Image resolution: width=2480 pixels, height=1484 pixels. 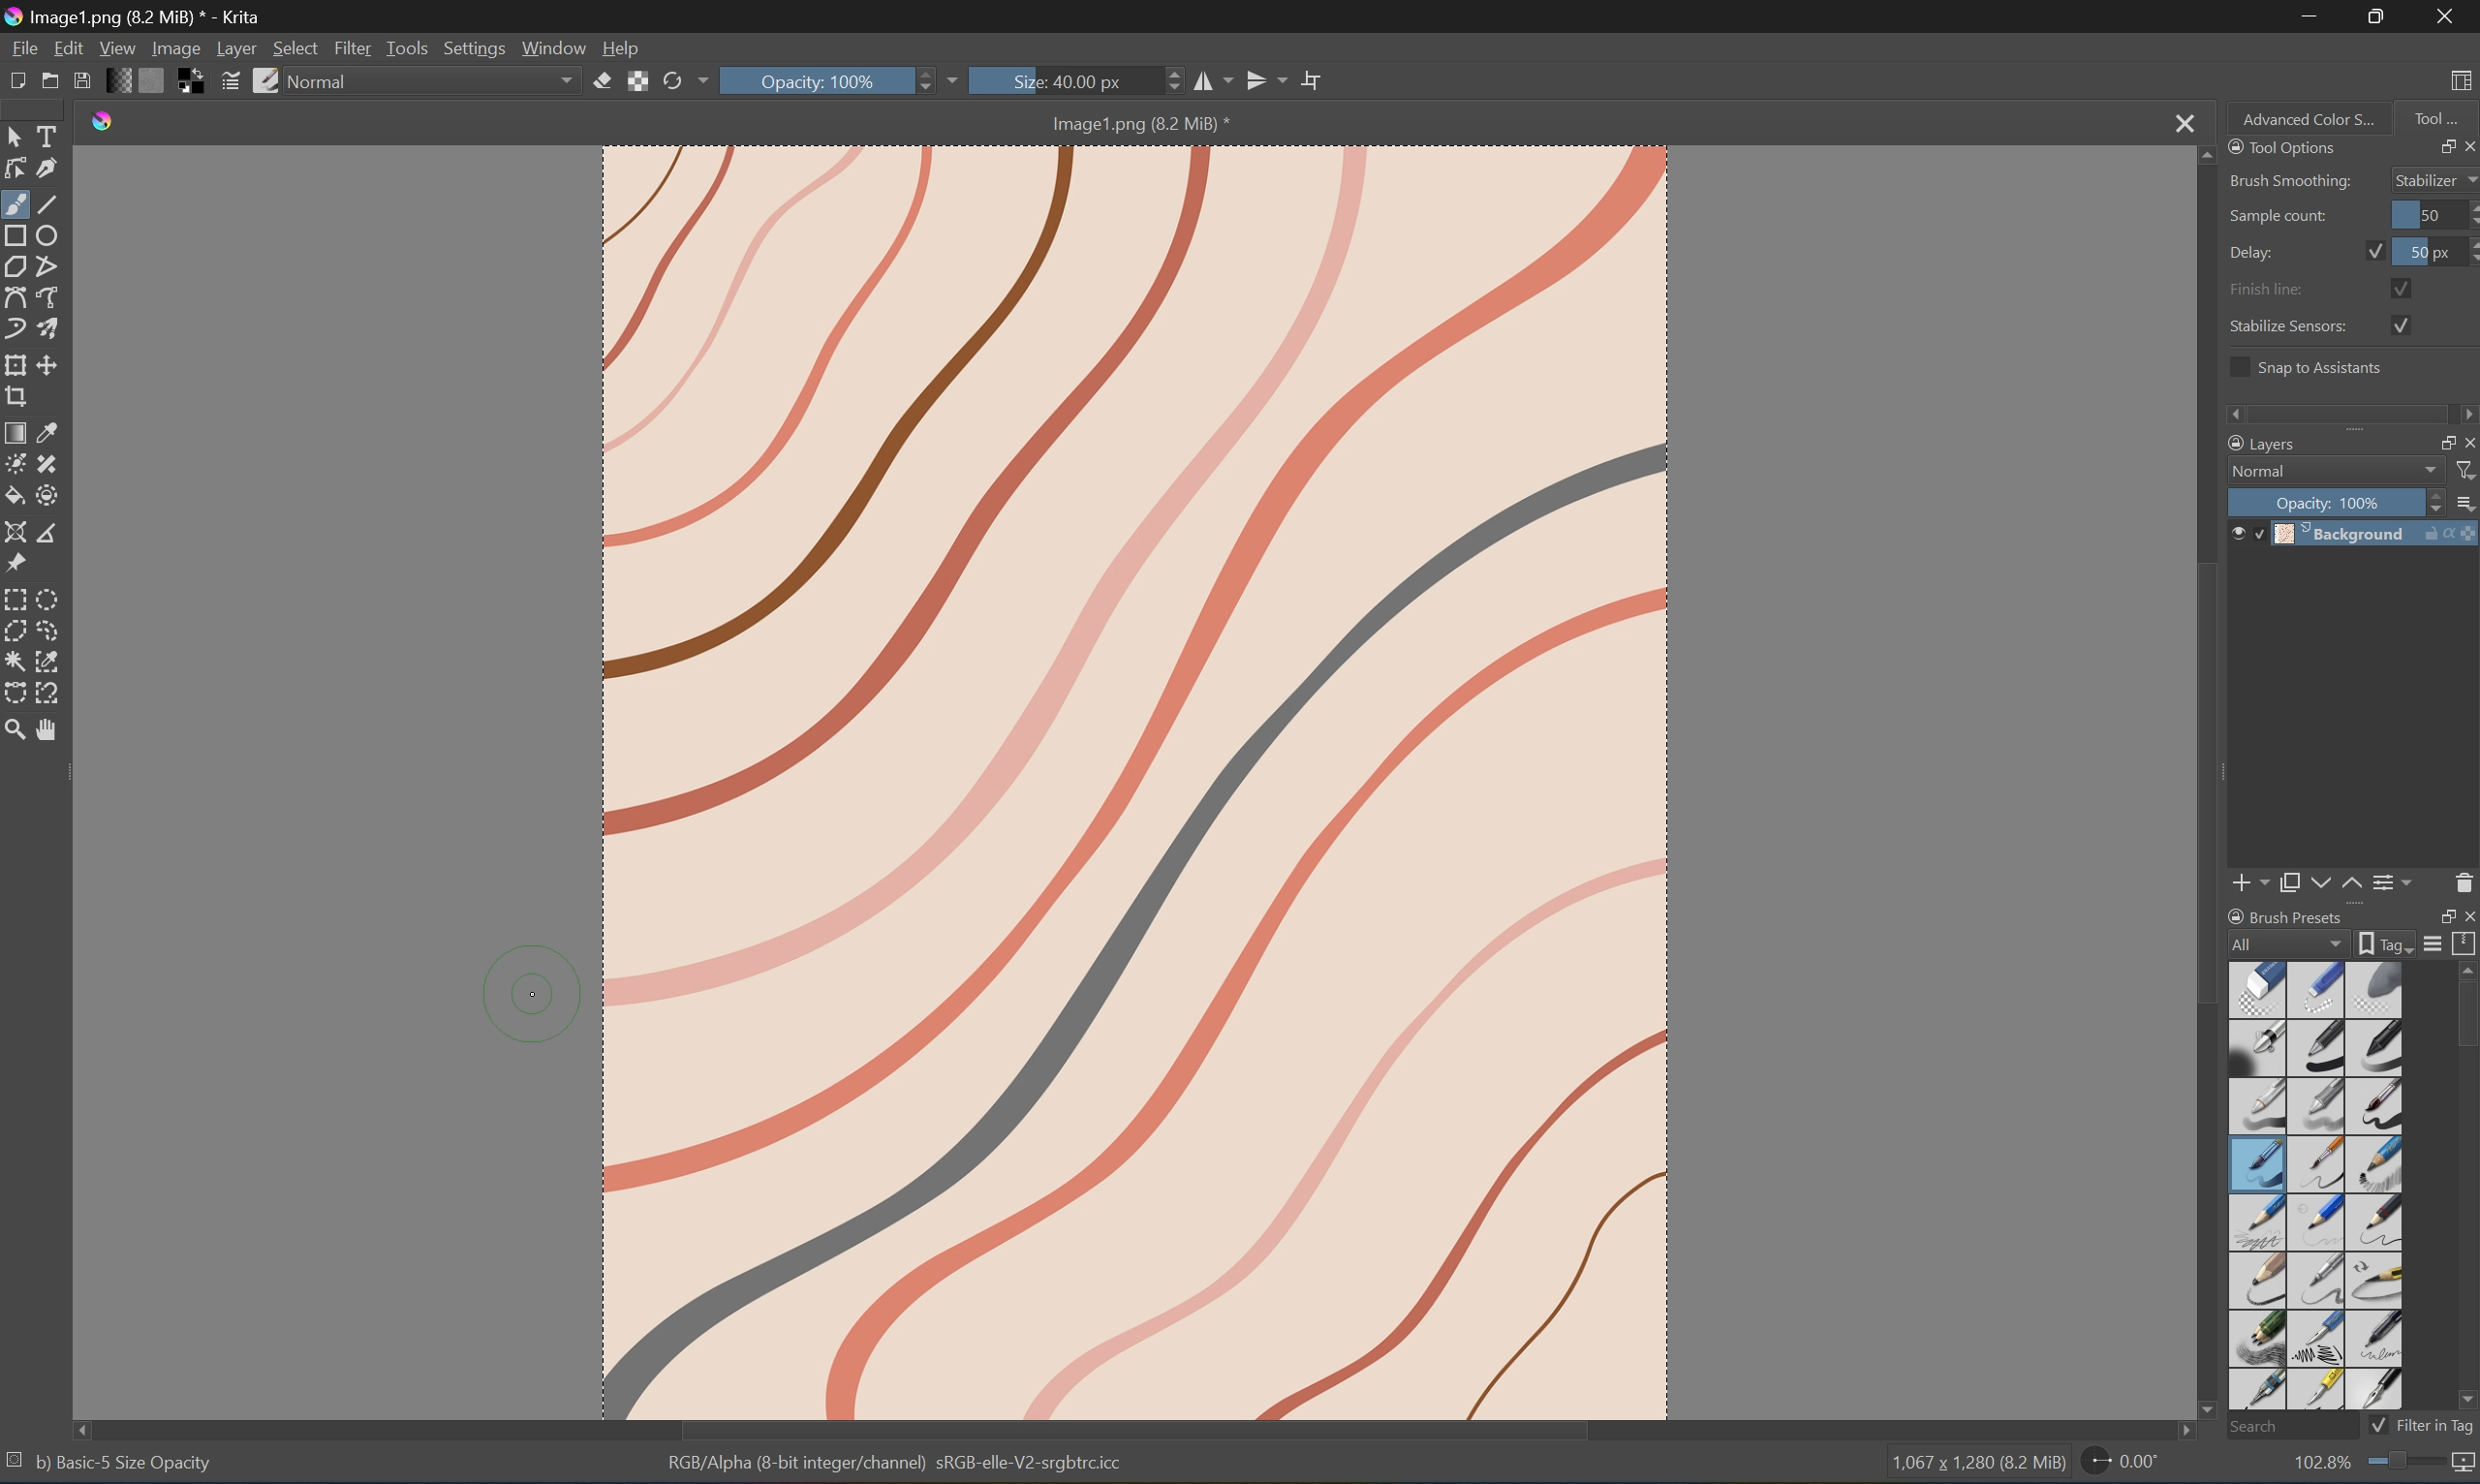 What do you see at coordinates (2379, 533) in the screenshot?
I see `Background` at bounding box center [2379, 533].